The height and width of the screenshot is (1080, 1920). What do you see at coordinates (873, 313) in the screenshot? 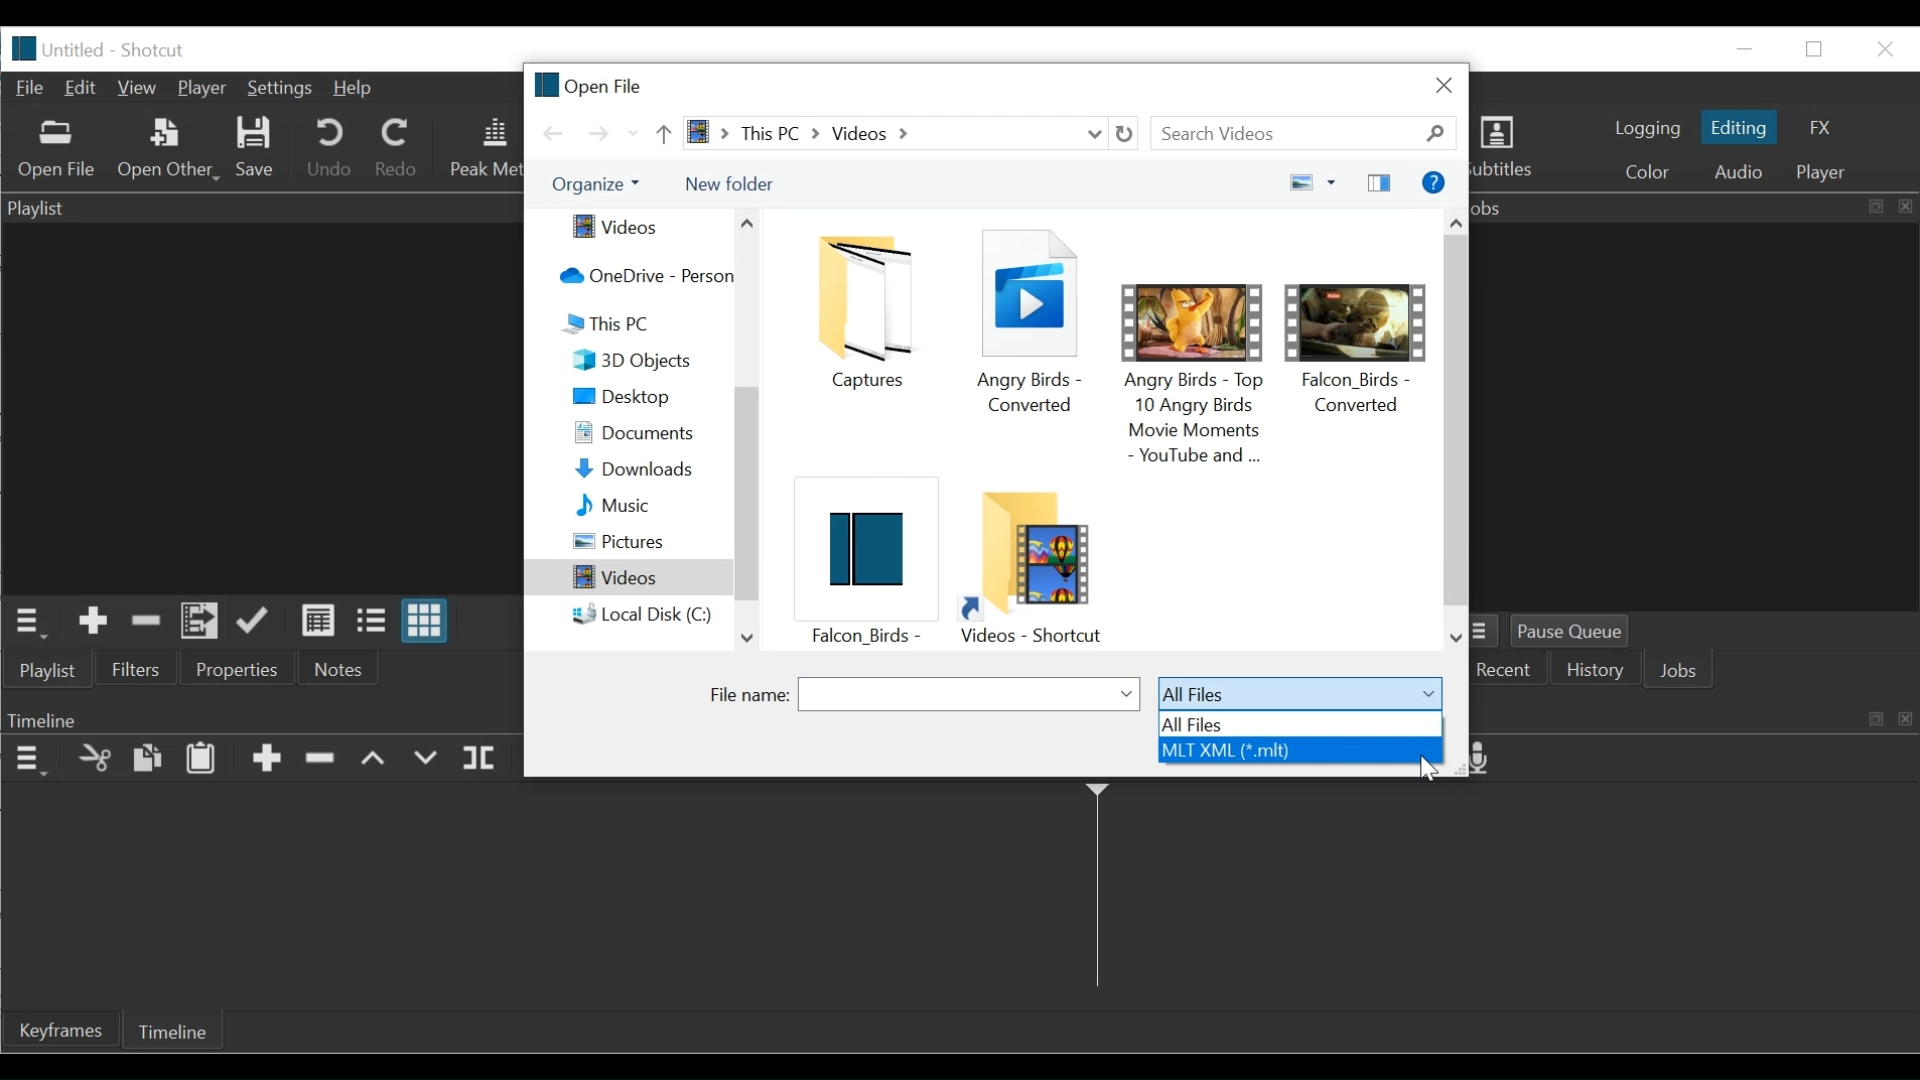
I see `Captures` at bounding box center [873, 313].